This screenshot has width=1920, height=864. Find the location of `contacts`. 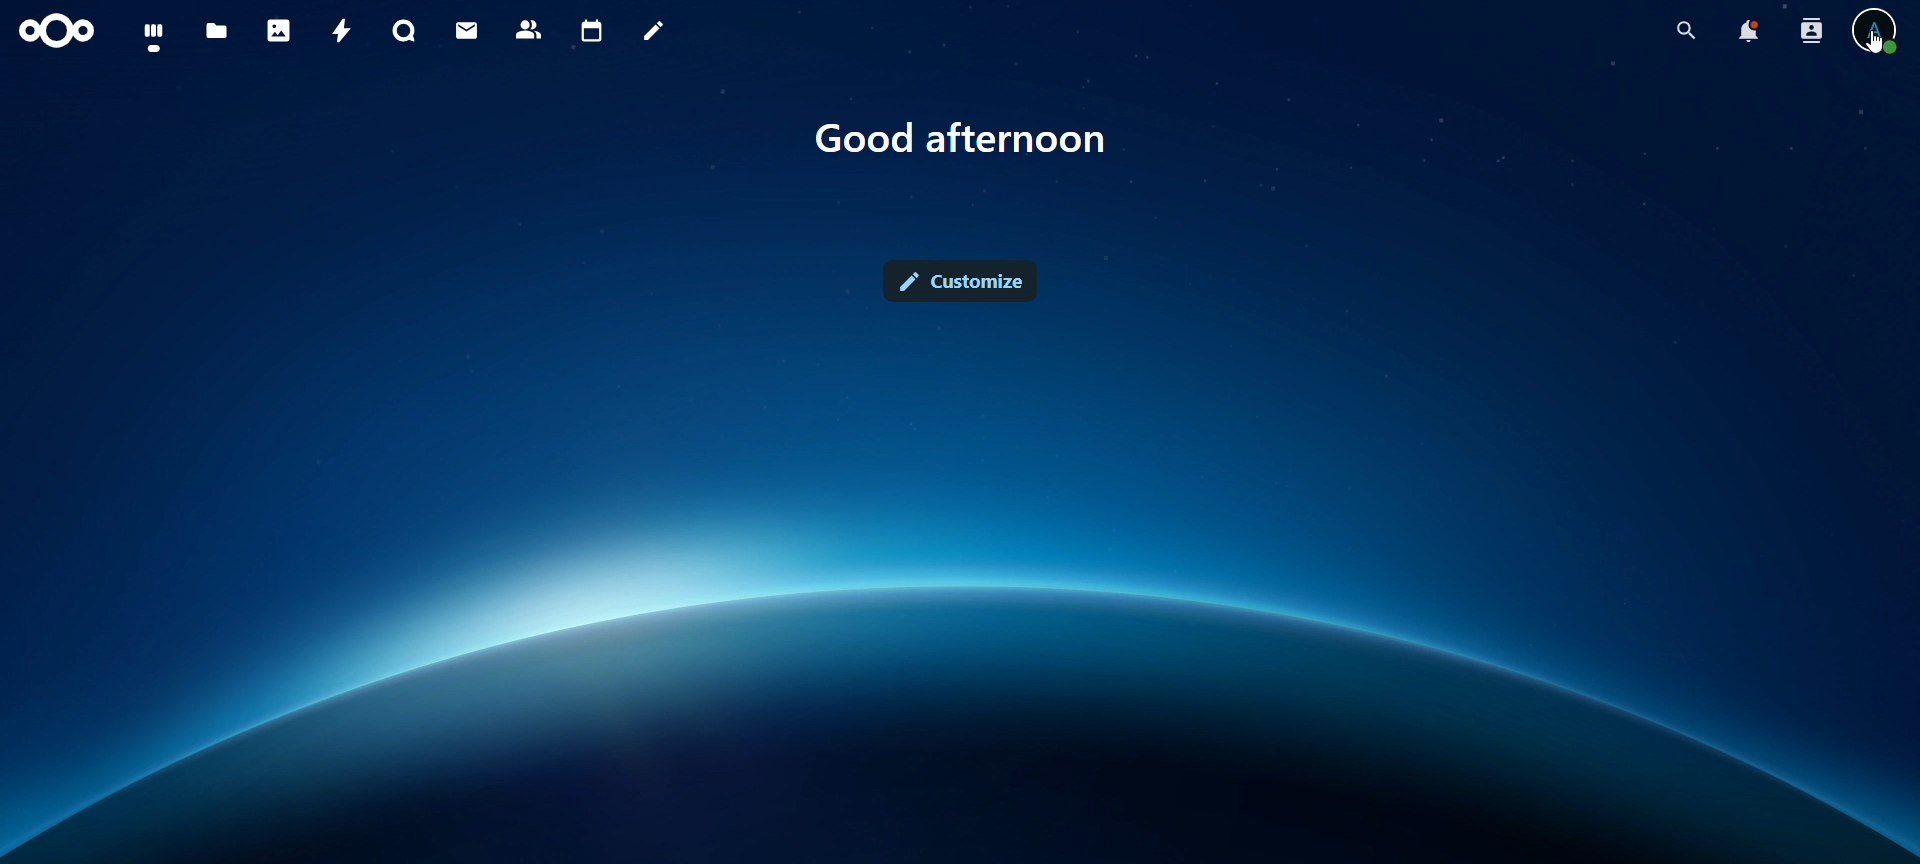

contacts is located at coordinates (529, 32).